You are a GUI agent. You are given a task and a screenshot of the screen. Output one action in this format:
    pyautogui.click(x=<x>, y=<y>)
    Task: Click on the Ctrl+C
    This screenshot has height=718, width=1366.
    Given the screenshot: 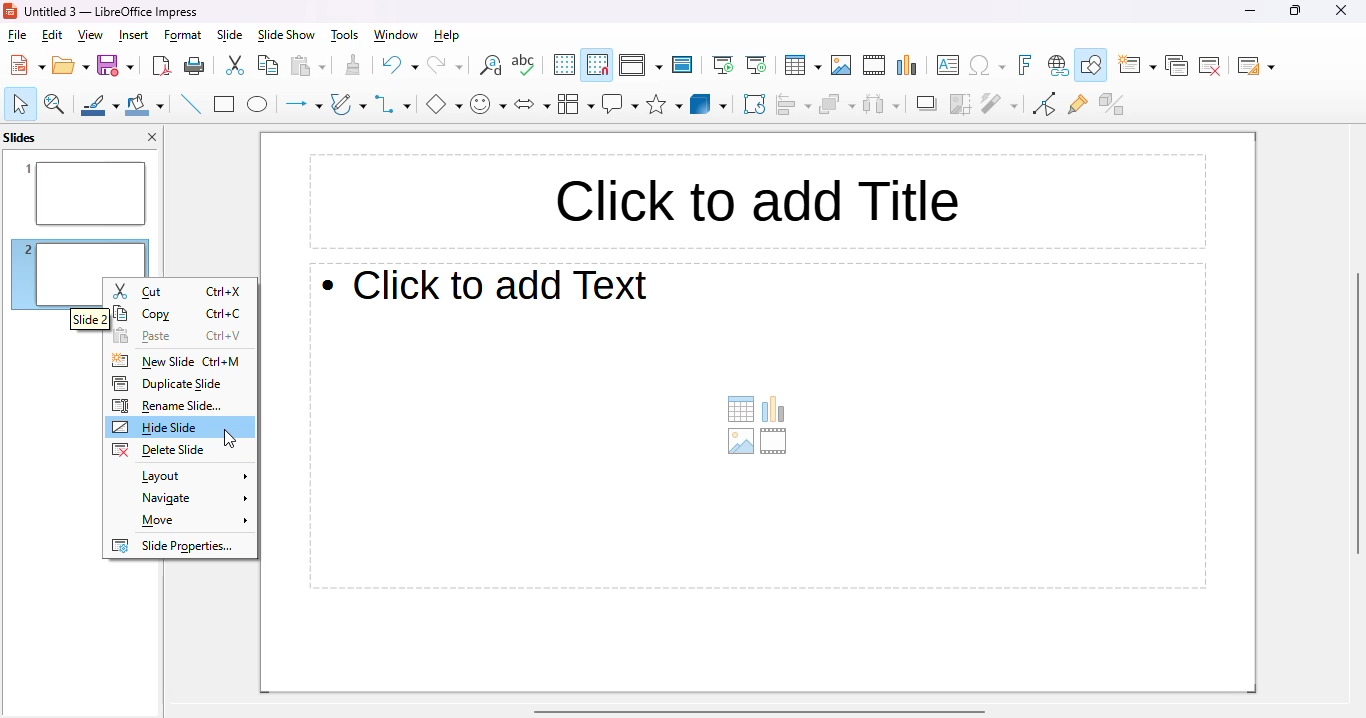 What is the action you would take?
    pyautogui.click(x=225, y=313)
    